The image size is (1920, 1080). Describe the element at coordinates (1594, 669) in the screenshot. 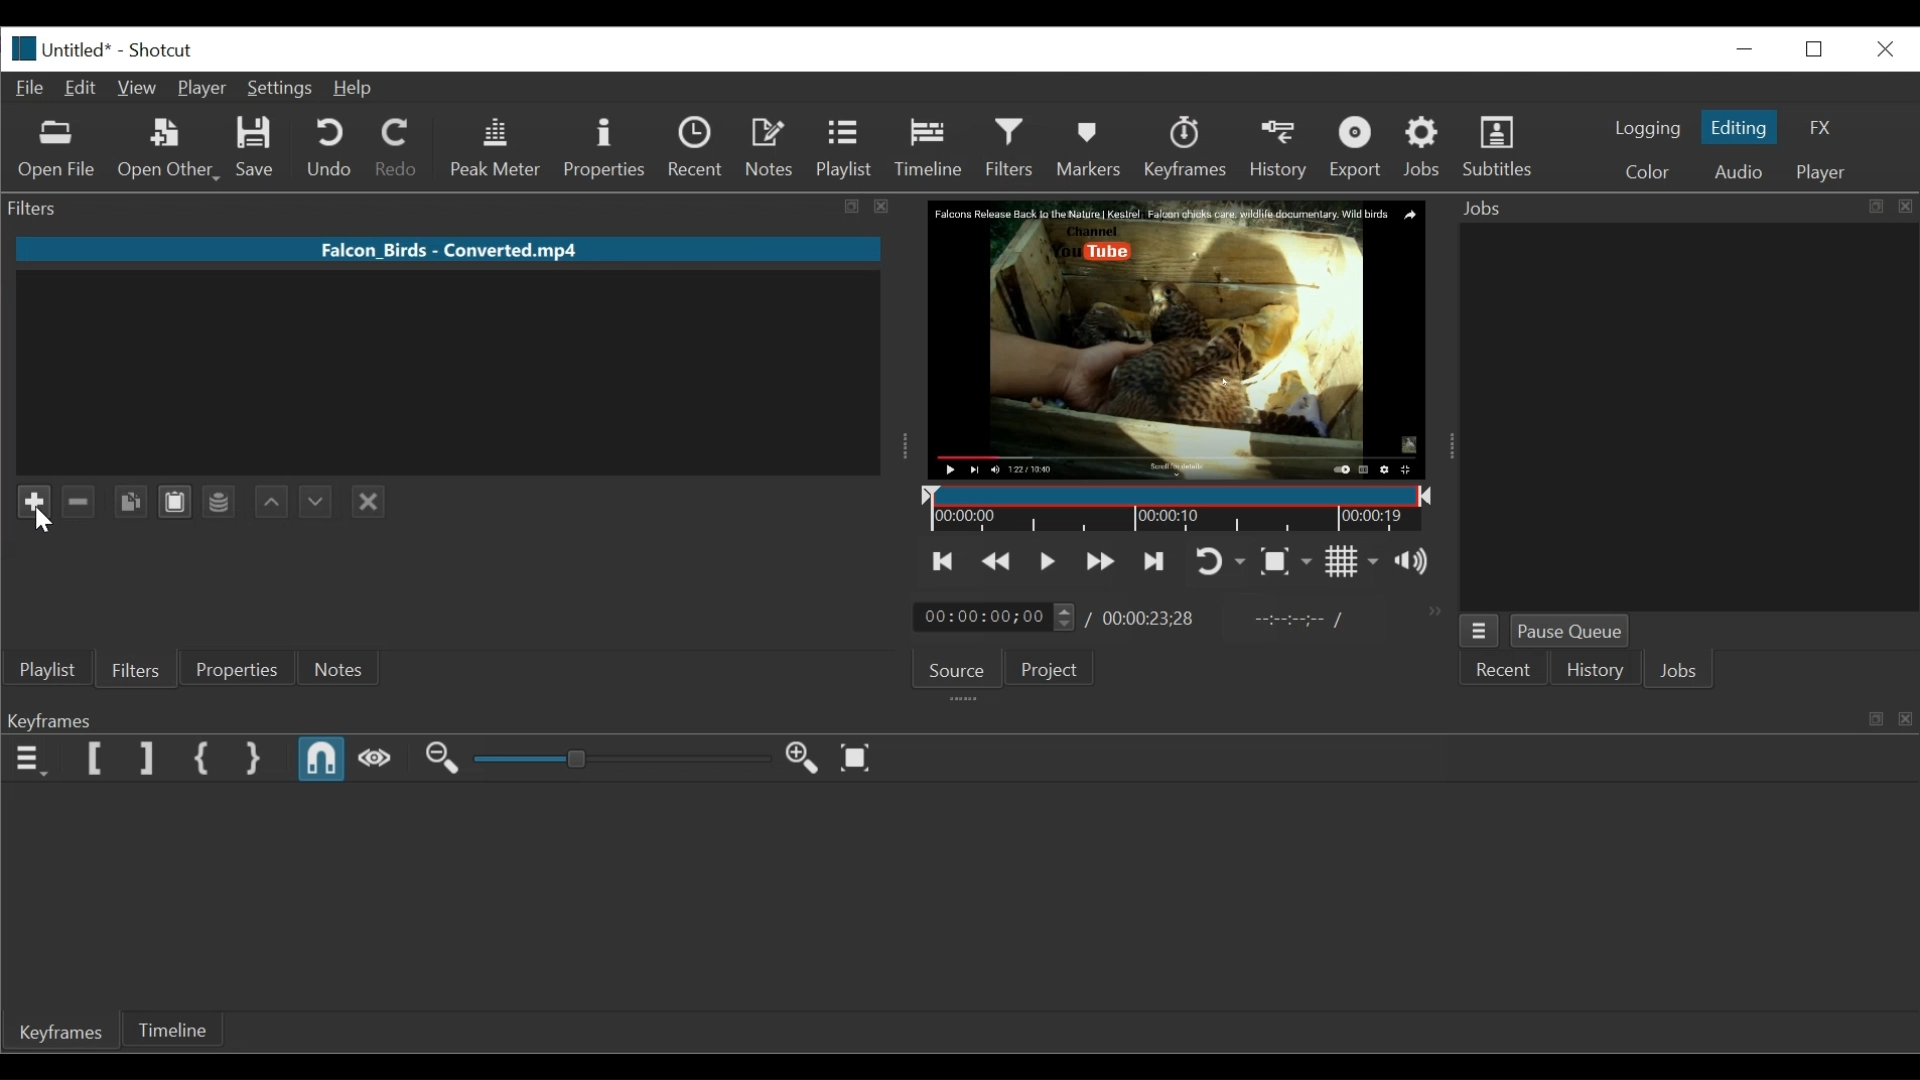

I see `History` at that location.